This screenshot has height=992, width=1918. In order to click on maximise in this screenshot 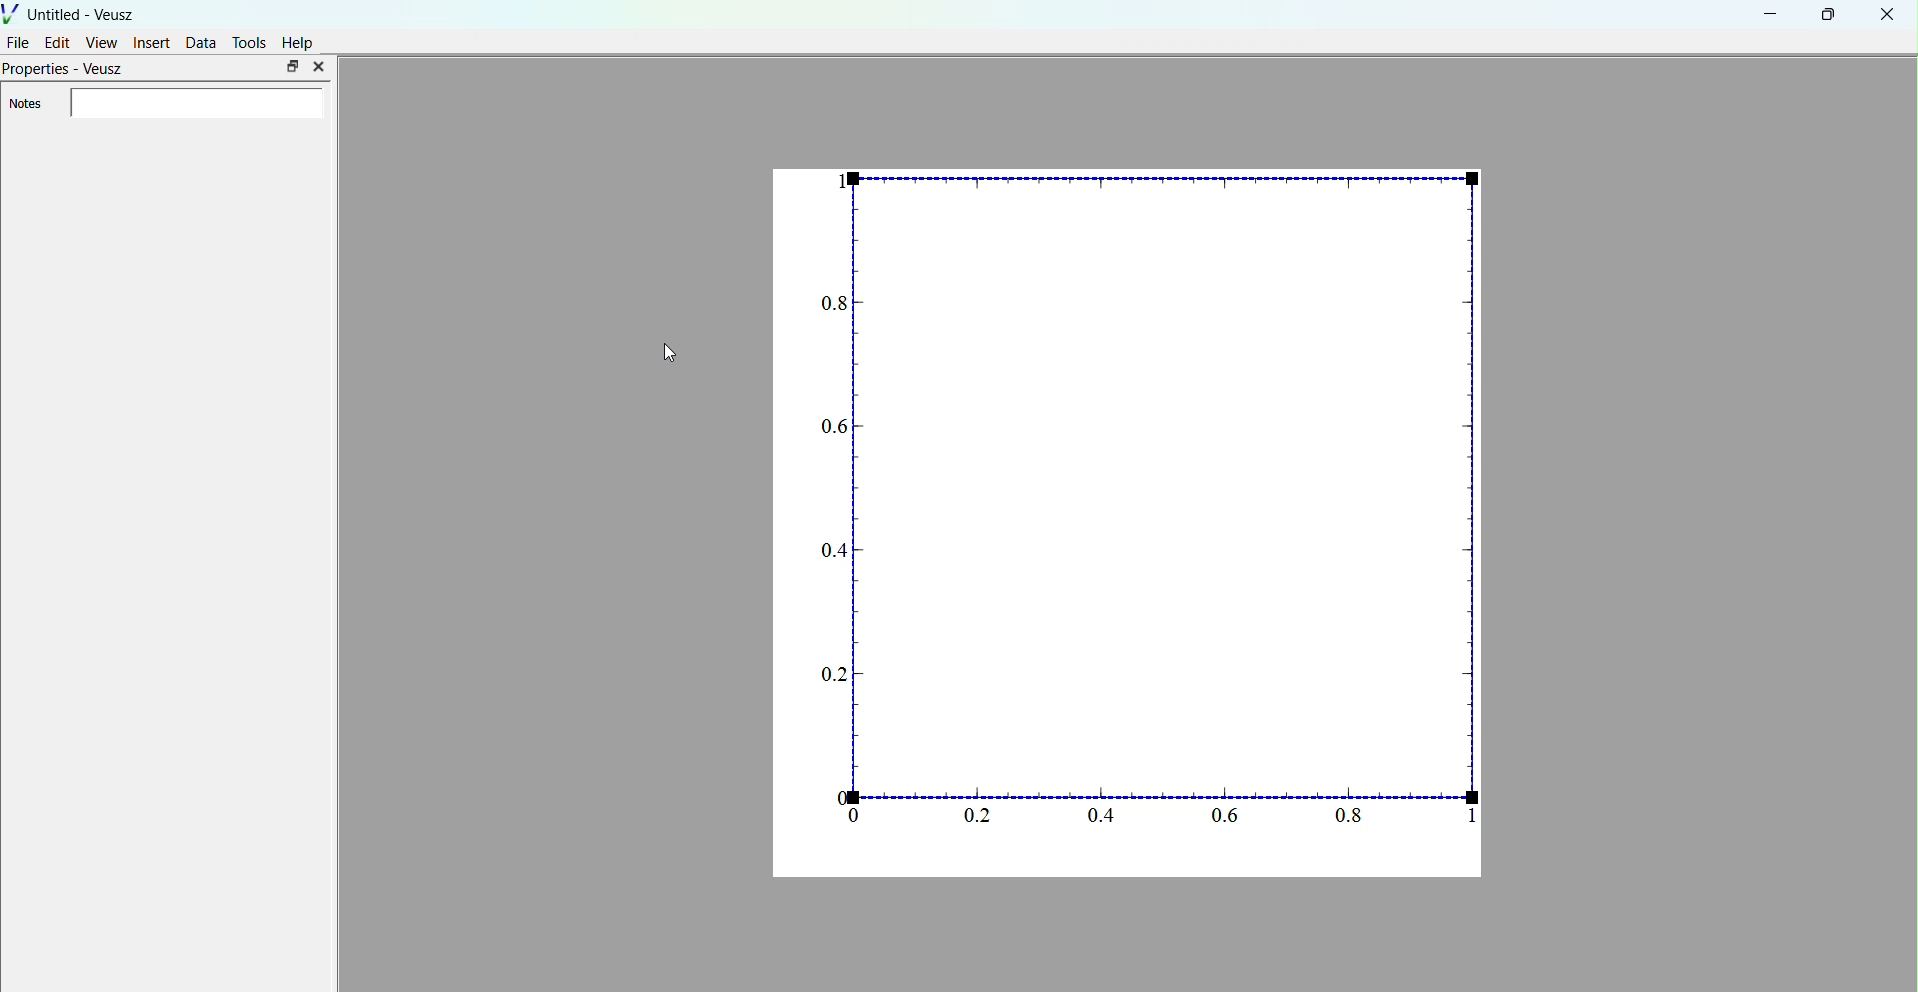, I will do `click(292, 66)`.